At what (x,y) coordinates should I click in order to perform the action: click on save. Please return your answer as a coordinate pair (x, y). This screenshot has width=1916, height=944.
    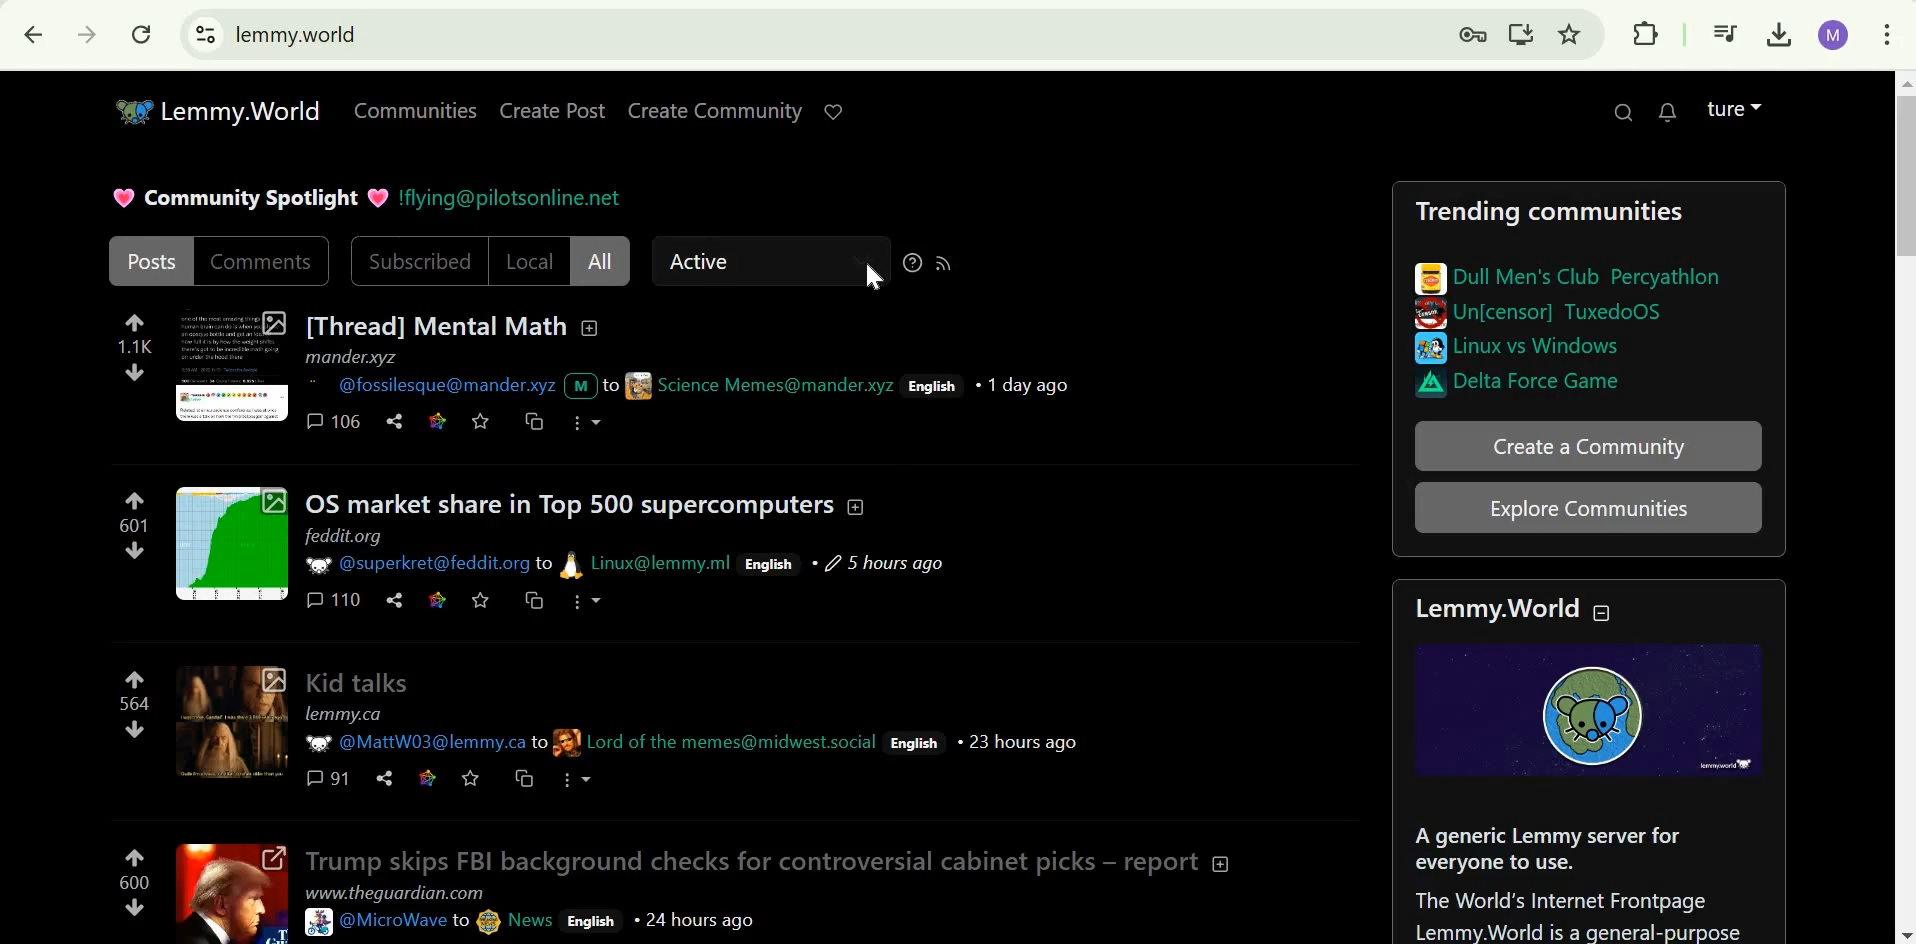
    Looking at the image, I should click on (477, 599).